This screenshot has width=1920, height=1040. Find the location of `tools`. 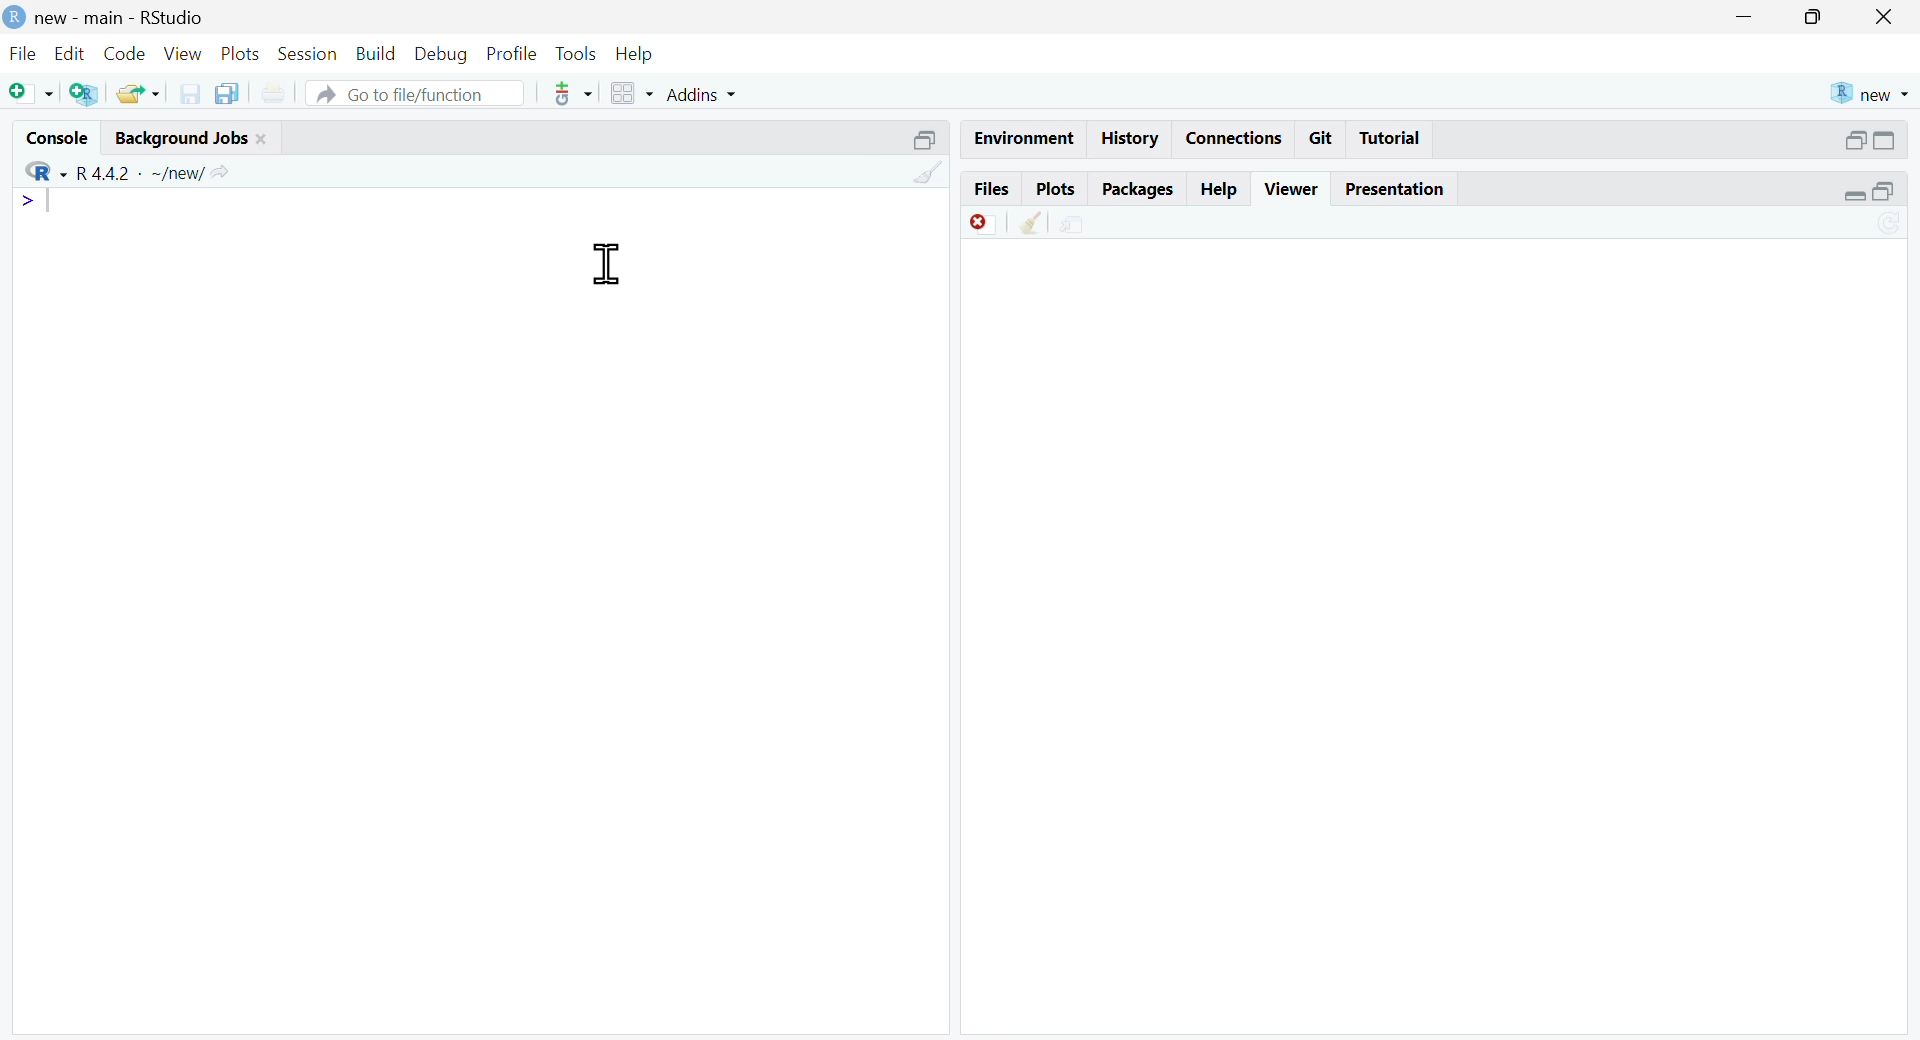

tools is located at coordinates (578, 56).